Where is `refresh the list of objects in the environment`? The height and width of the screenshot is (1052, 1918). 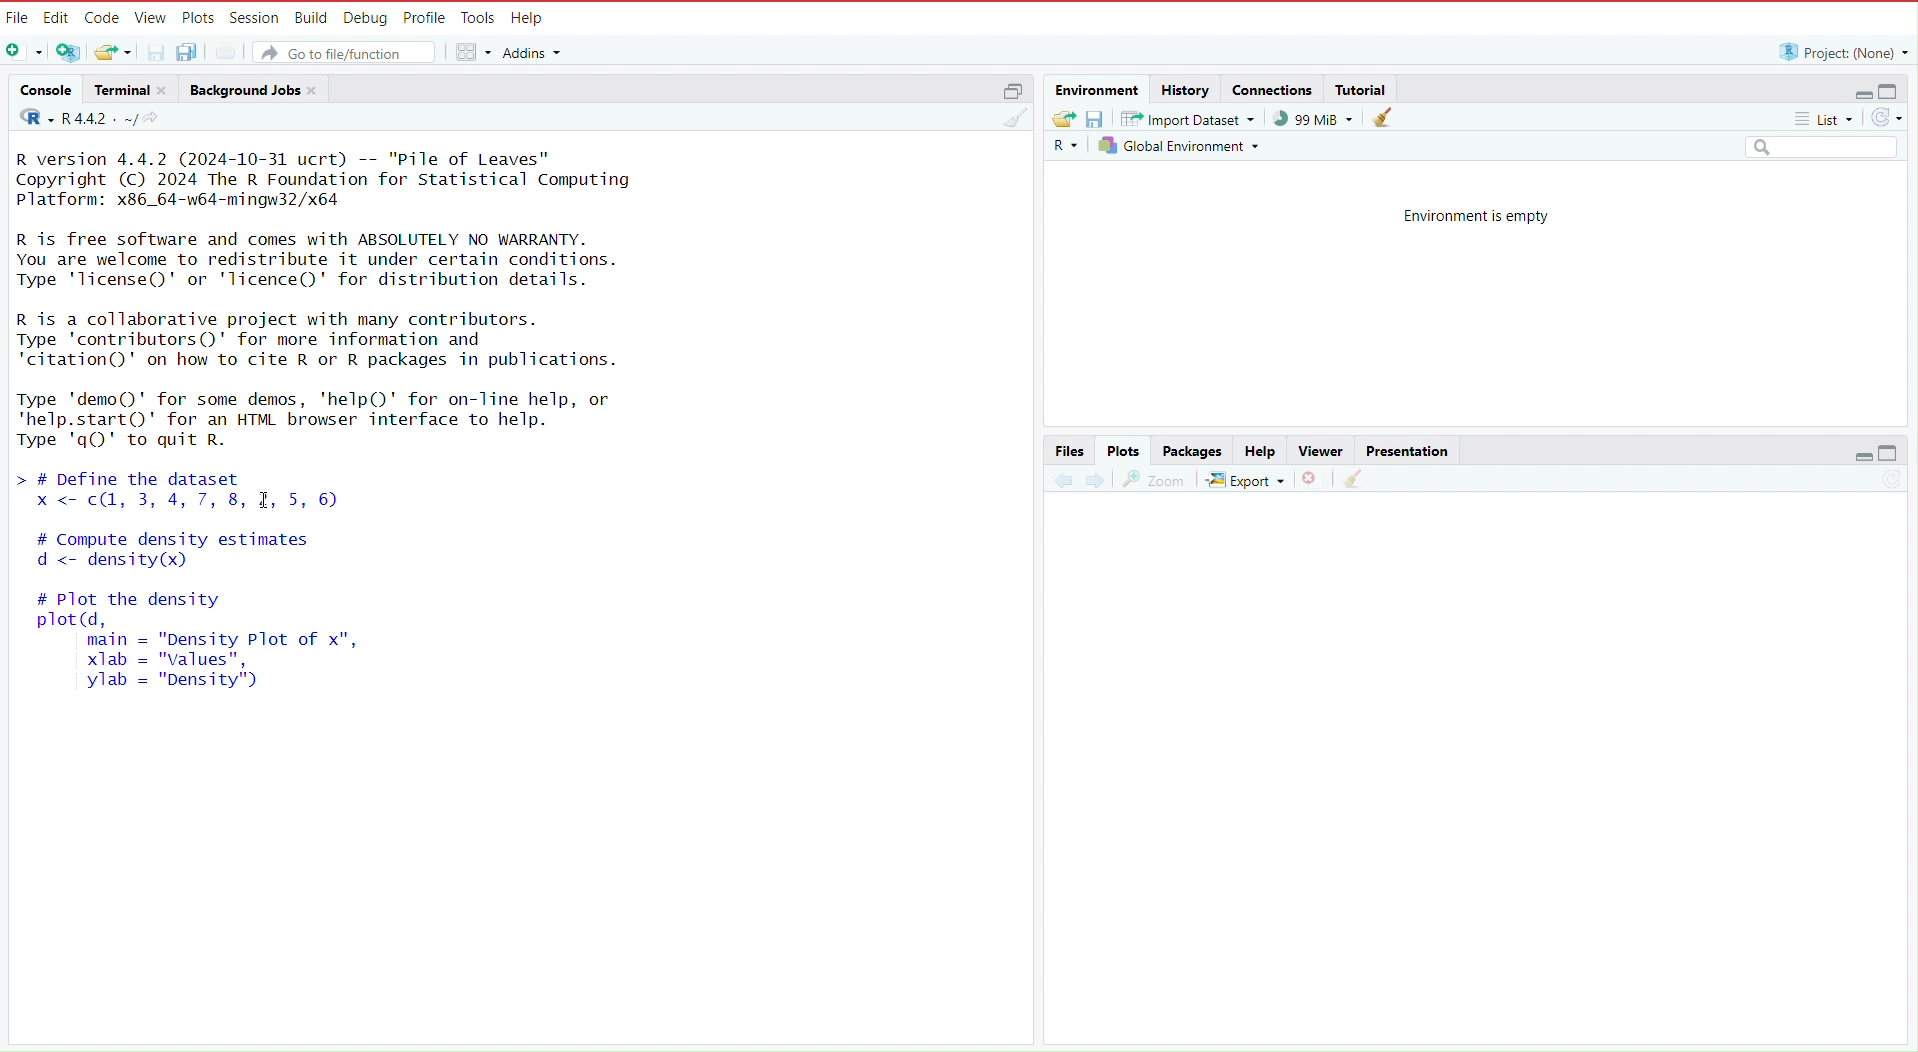
refresh the list of objects in the environment is located at coordinates (1894, 119).